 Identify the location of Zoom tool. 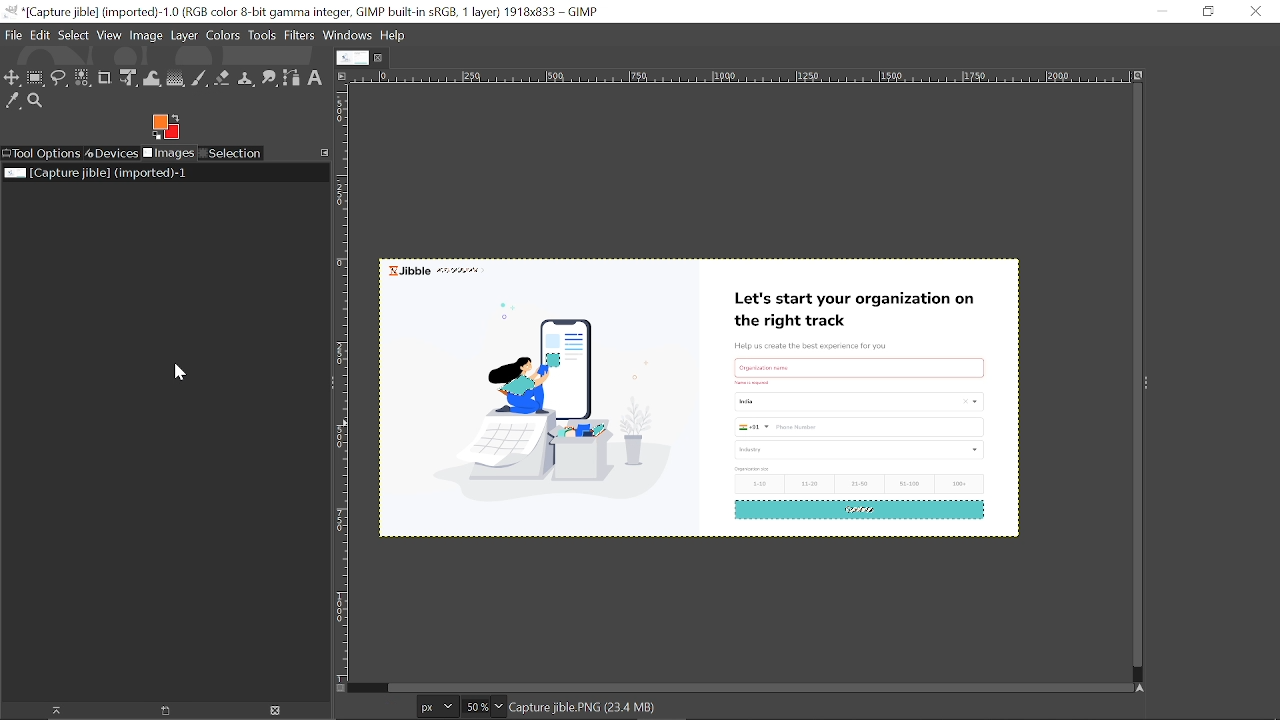
(38, 102).